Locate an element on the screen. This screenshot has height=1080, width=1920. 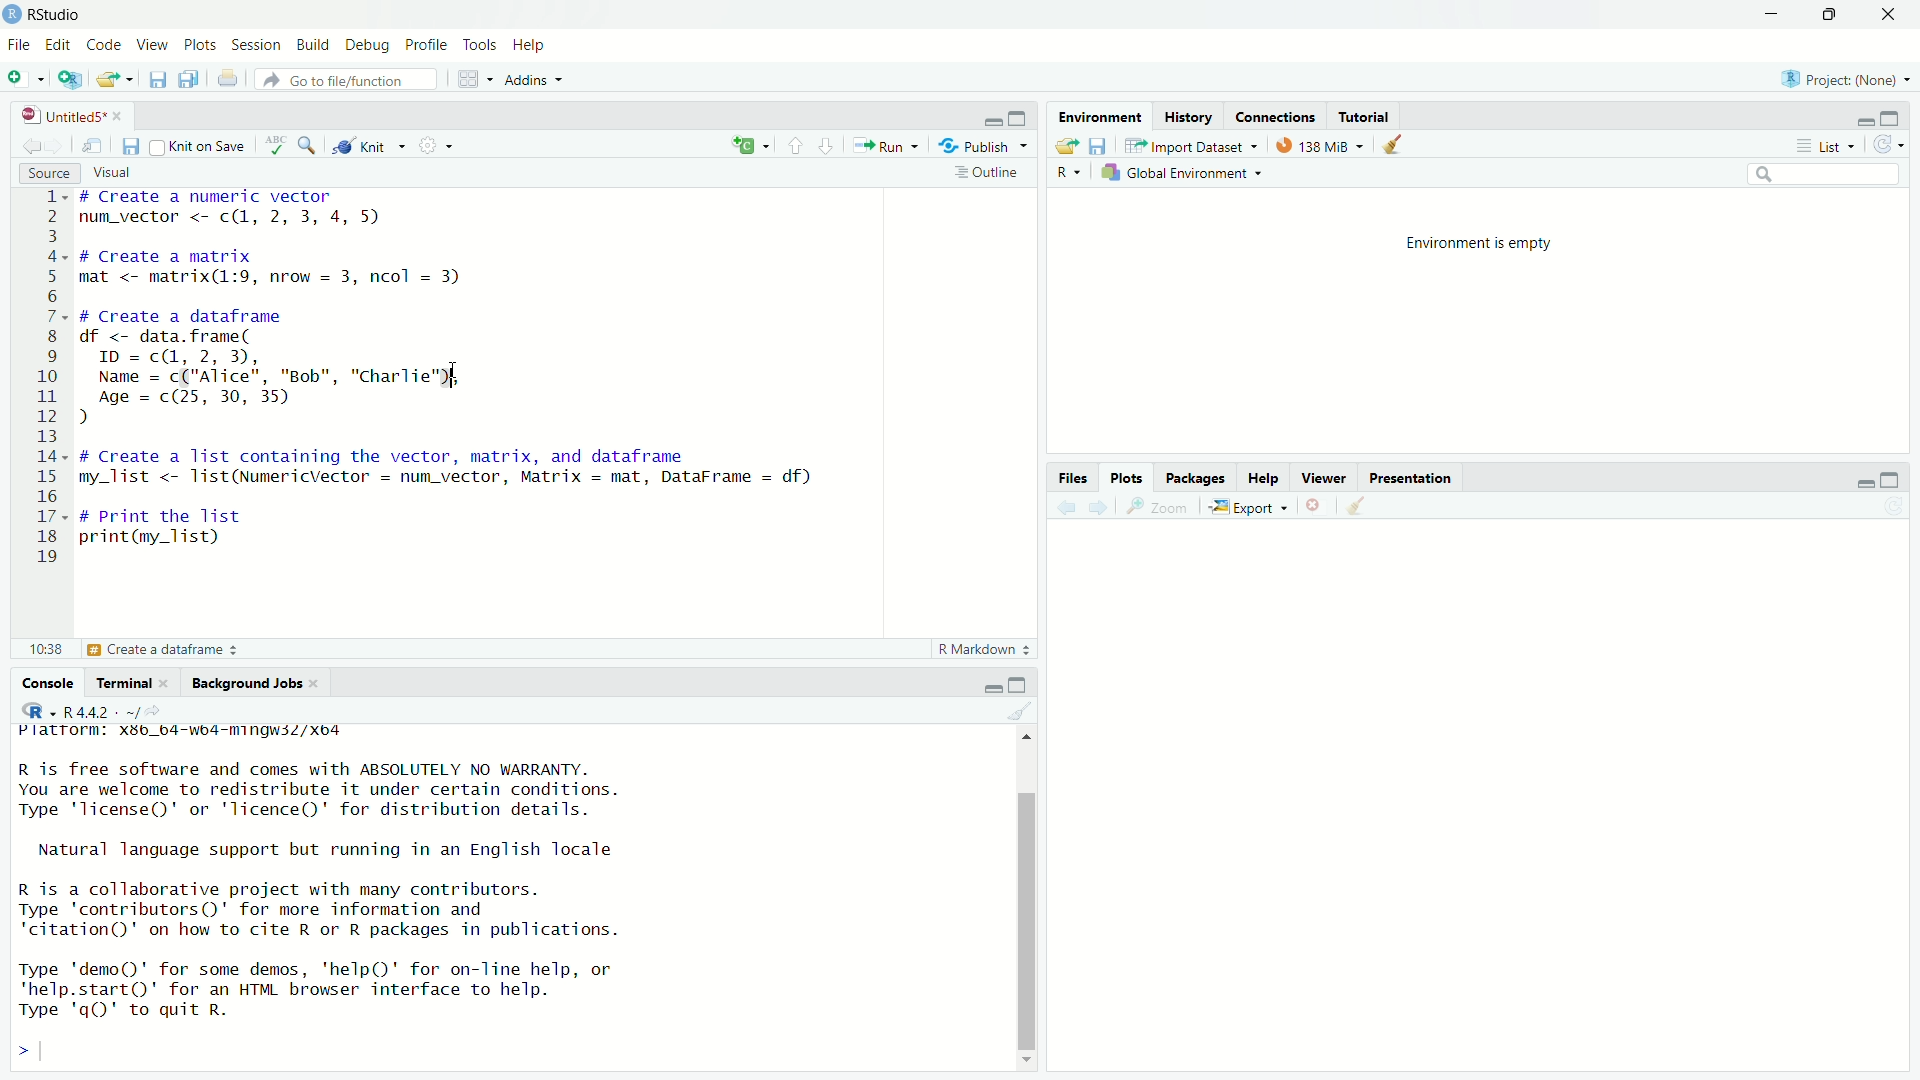
R~ is located at coordinates (1070, 170).